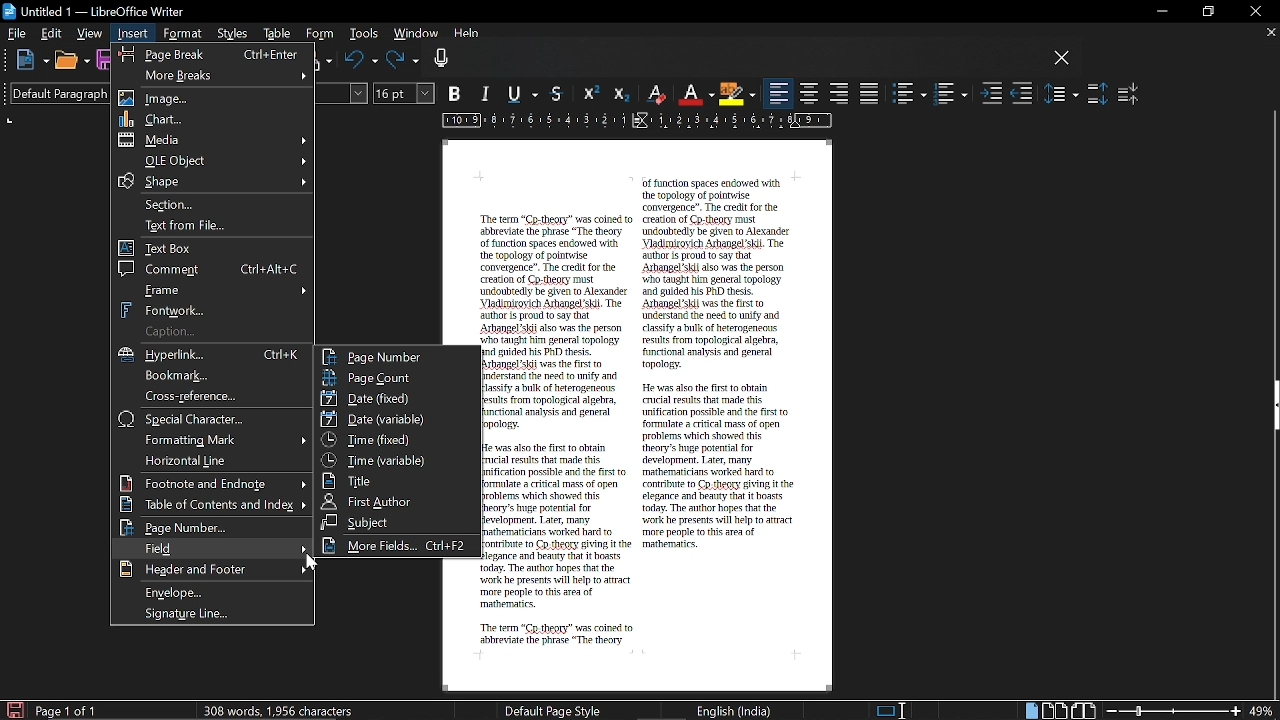 This screenshot has height=720, width=1280. What do you see at coordinates (90, 32) in the screenshot?
I see `View` at bounding box center [90, 32].